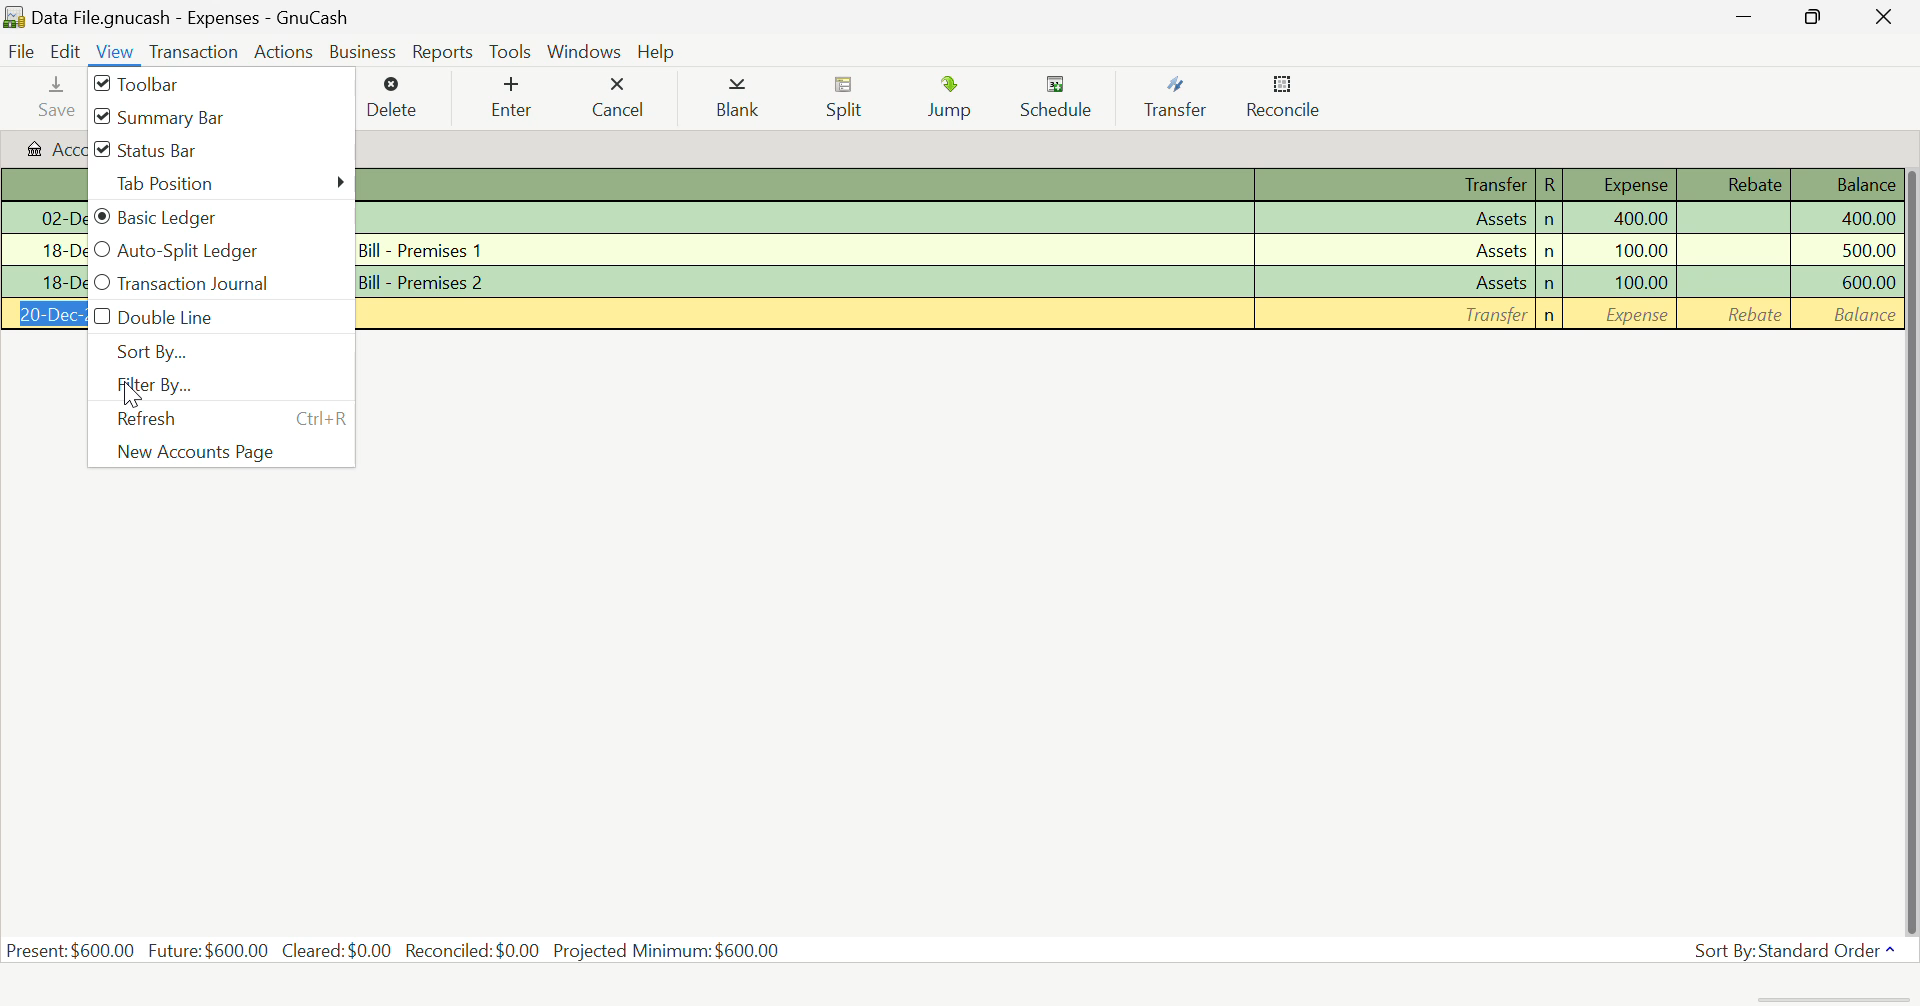  I want to click on Summary Bar, so click(220, 117).